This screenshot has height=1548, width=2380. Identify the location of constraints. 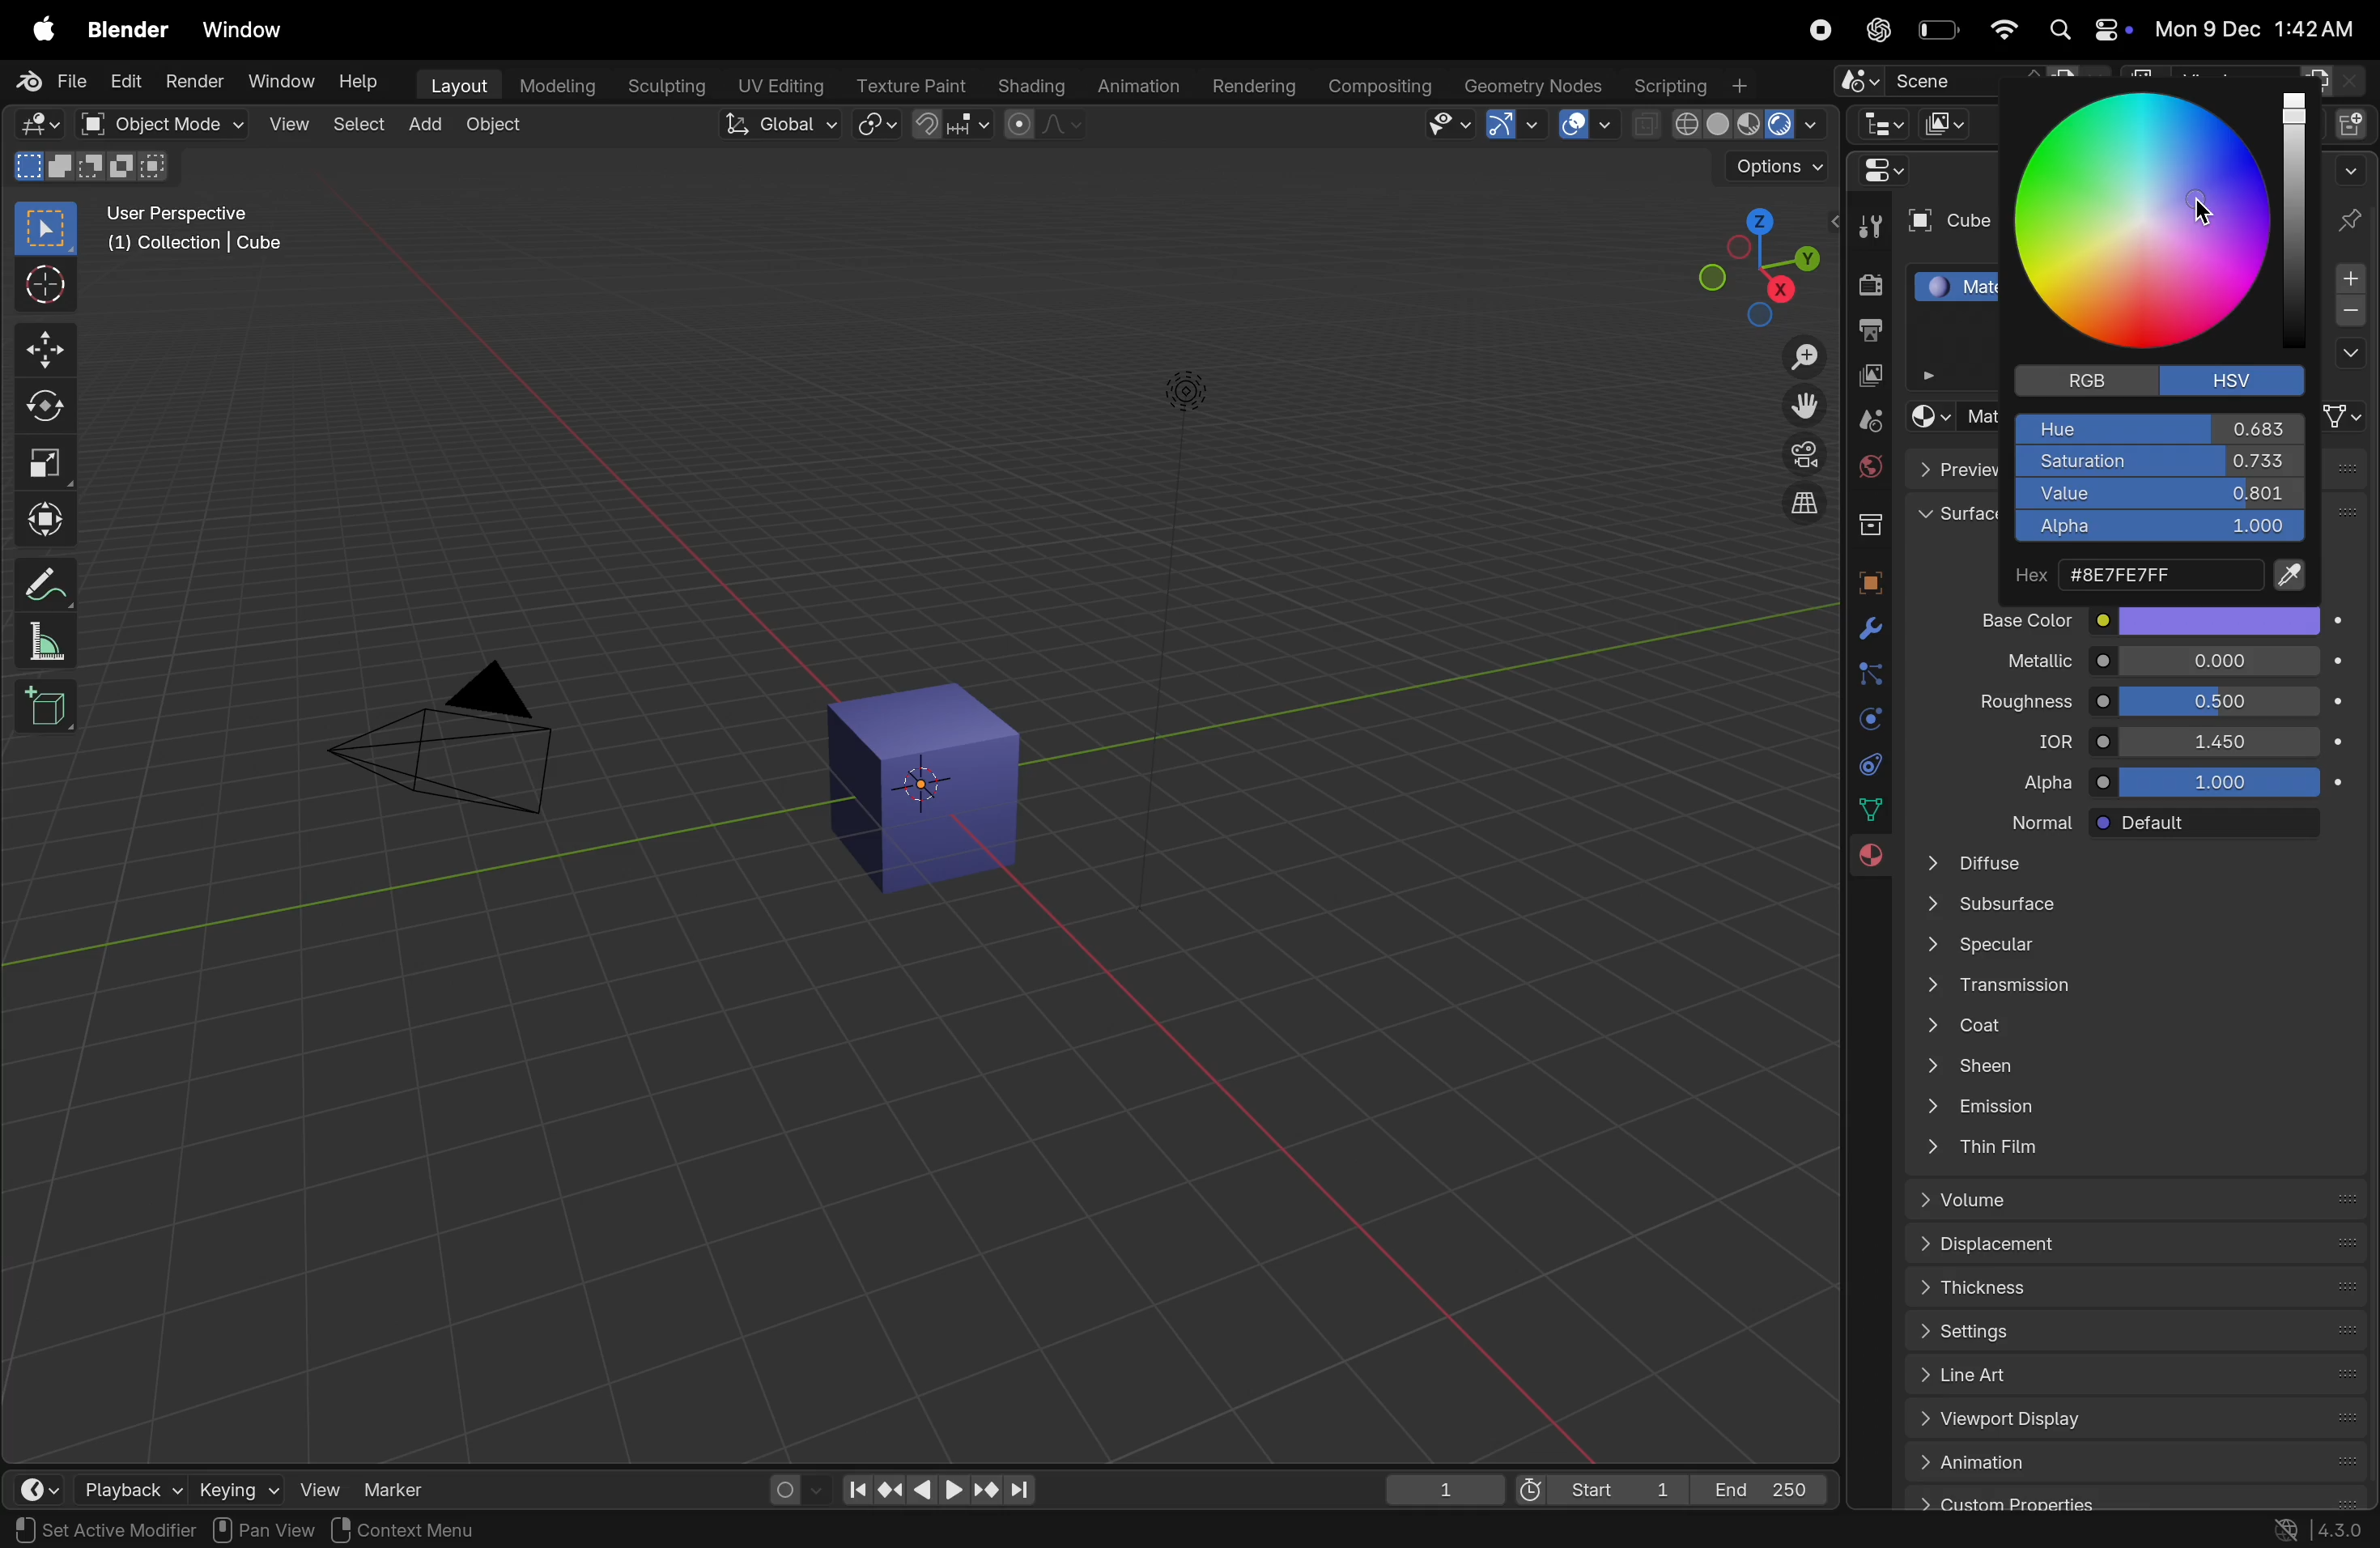
(1867, 763).